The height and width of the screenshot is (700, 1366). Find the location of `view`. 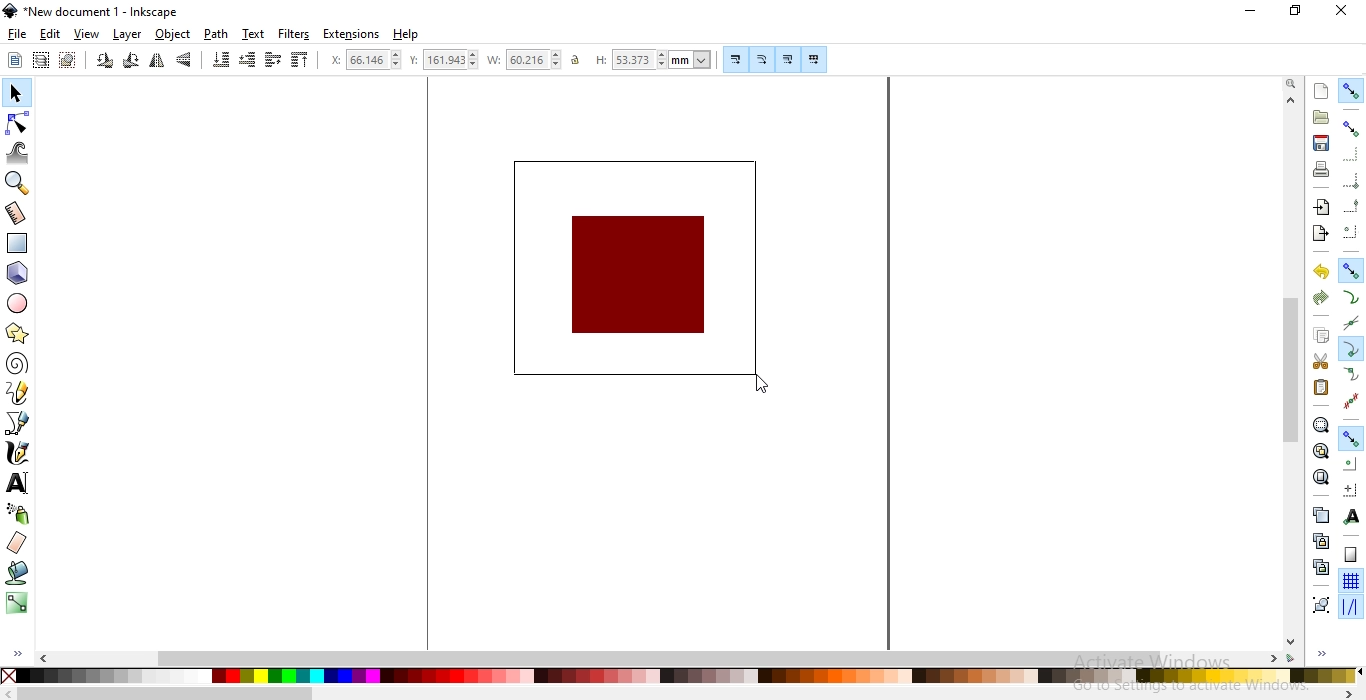

view is located at coordinates (88, 34).